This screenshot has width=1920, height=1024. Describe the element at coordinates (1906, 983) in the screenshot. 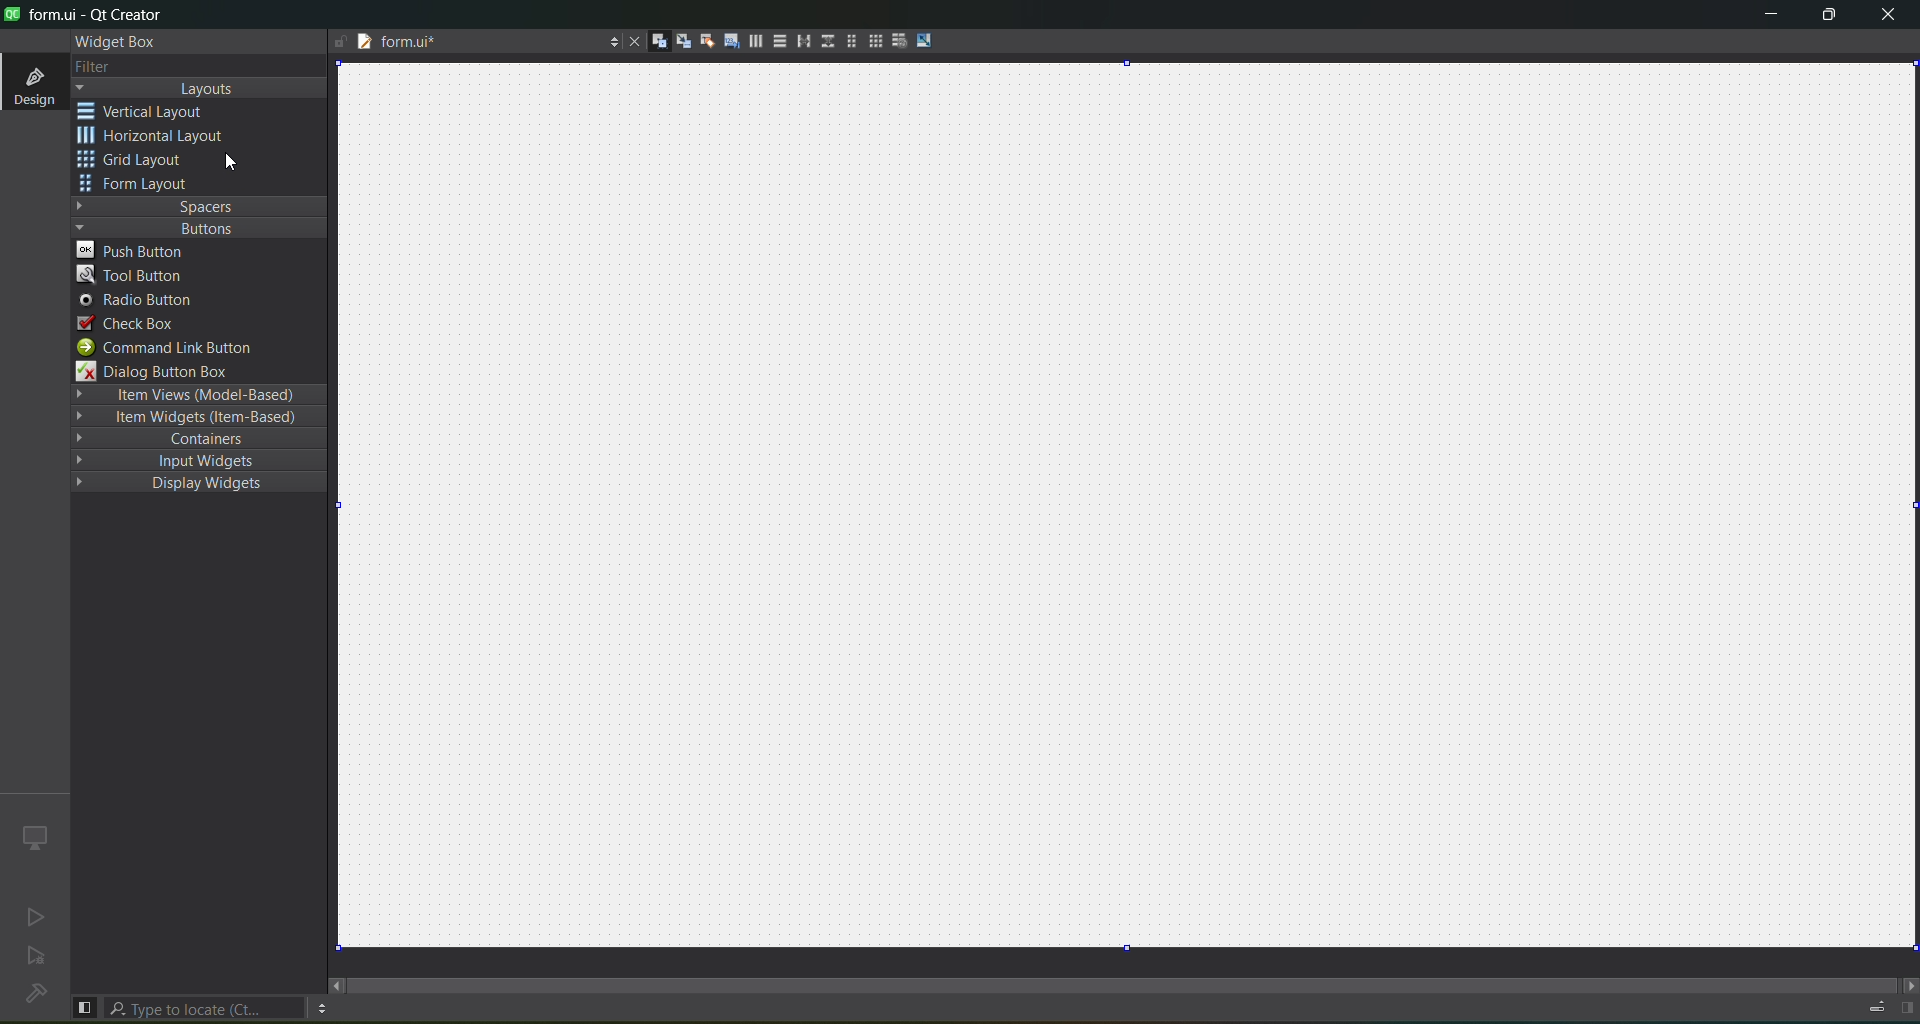

I see `move right` at that location.